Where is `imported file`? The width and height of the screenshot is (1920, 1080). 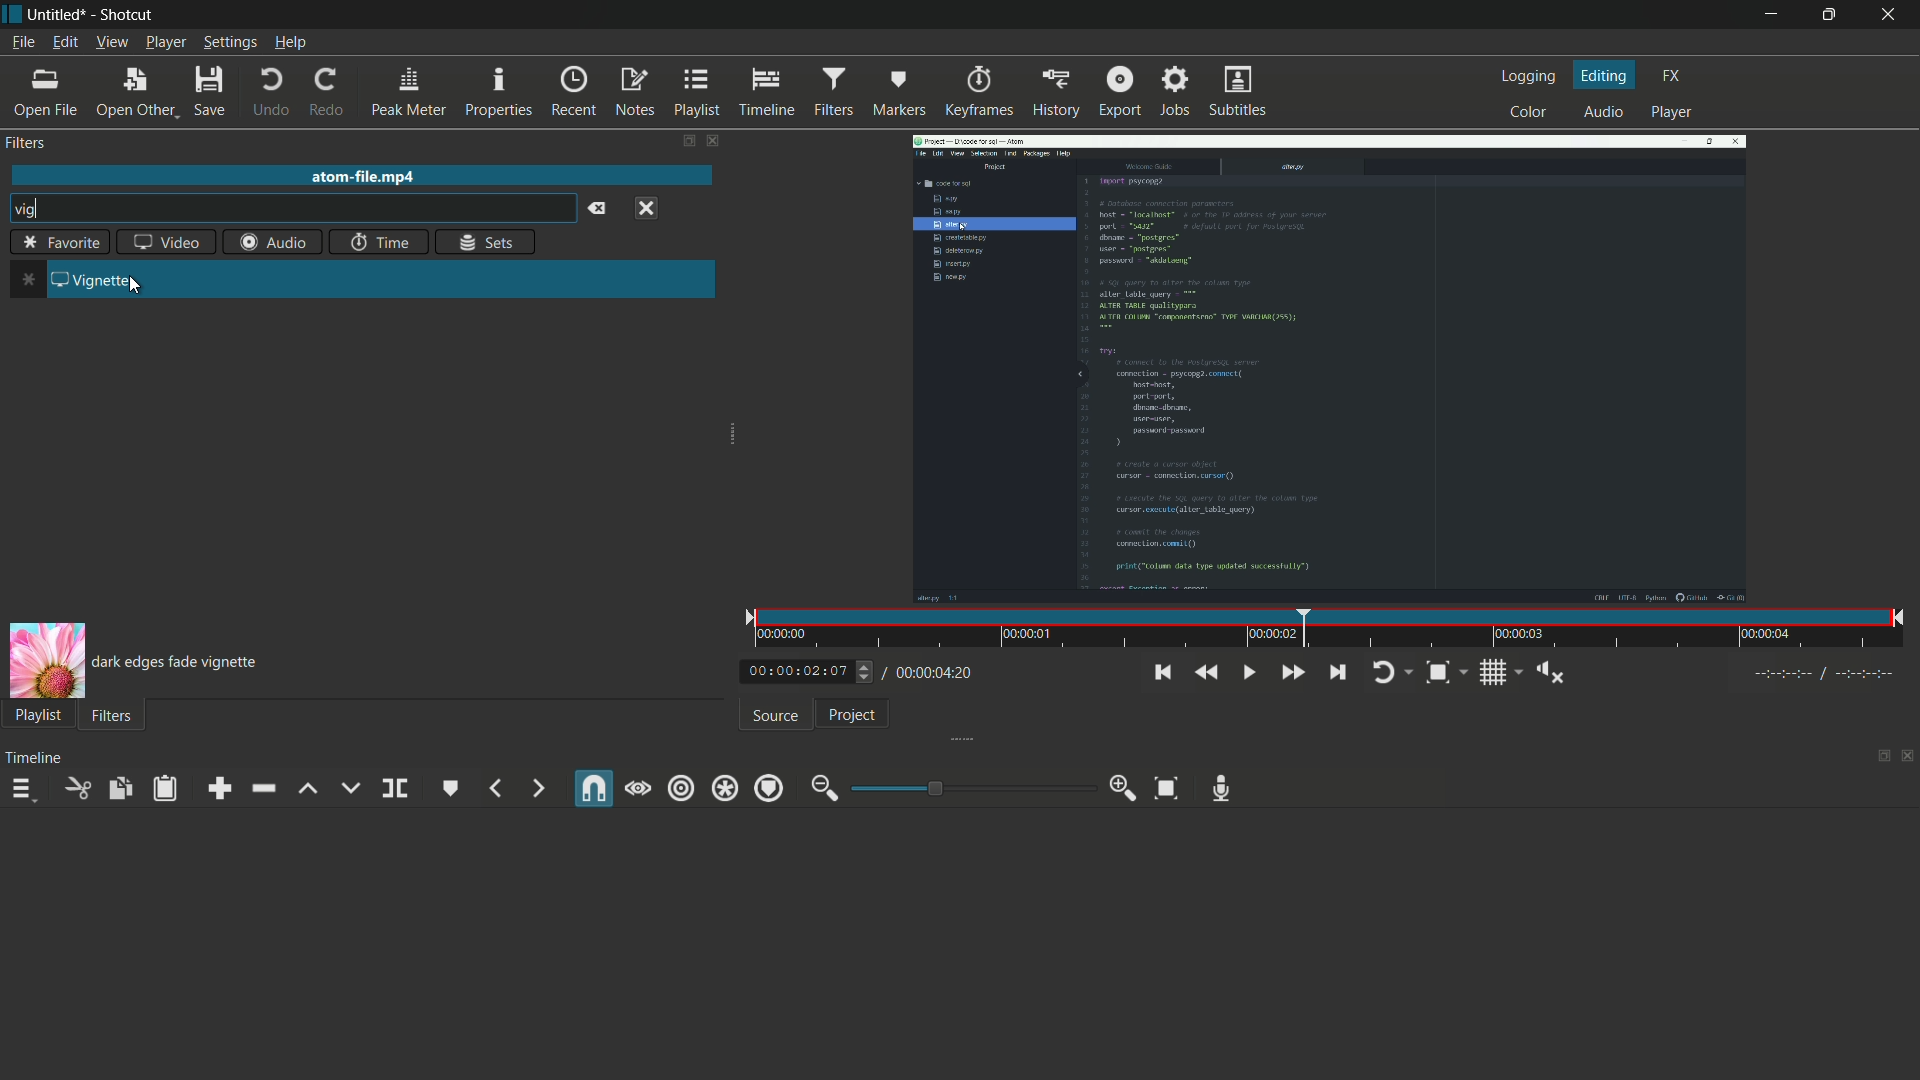
imported file is located at coordinates (1333, 369).